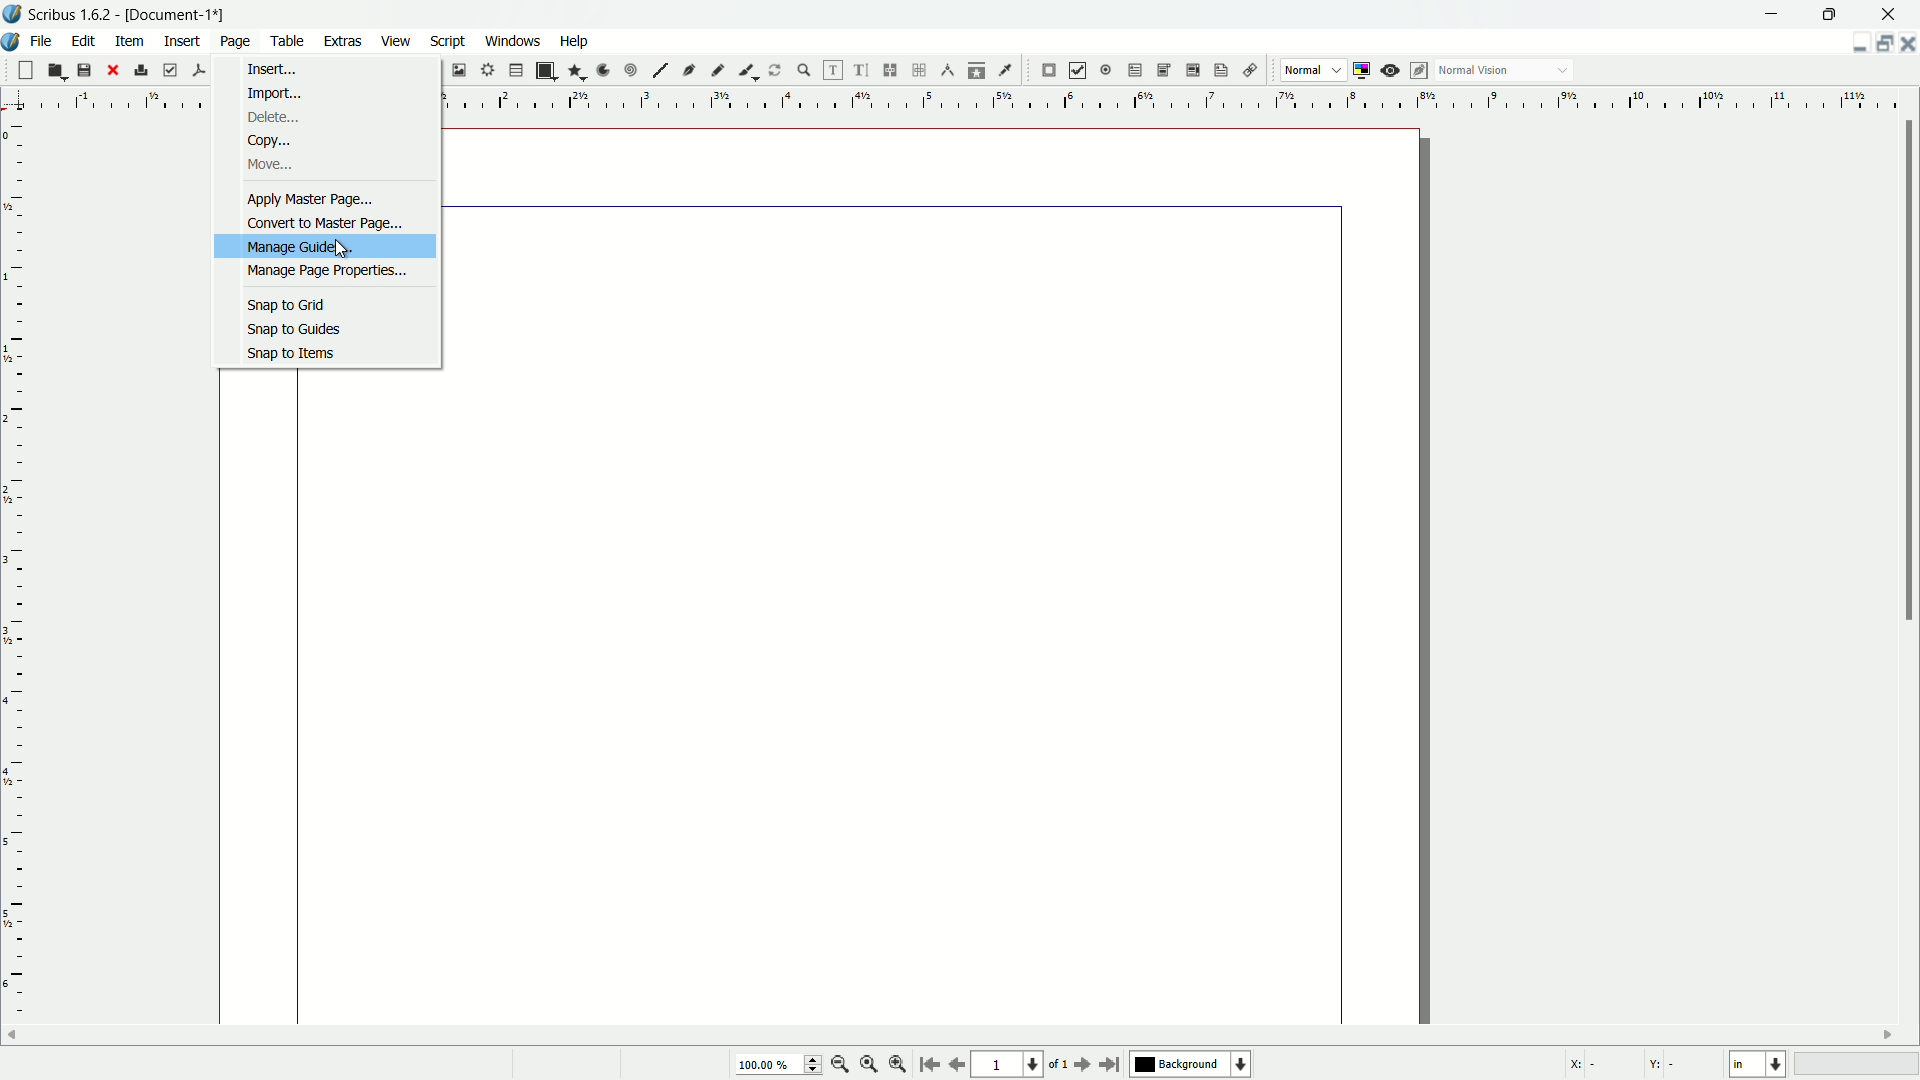 This screenshot has width=1920, height=1080. What do you see at coordinates (23, 70) in the screenshot?
I see `new` at bounding box center [23, 70].